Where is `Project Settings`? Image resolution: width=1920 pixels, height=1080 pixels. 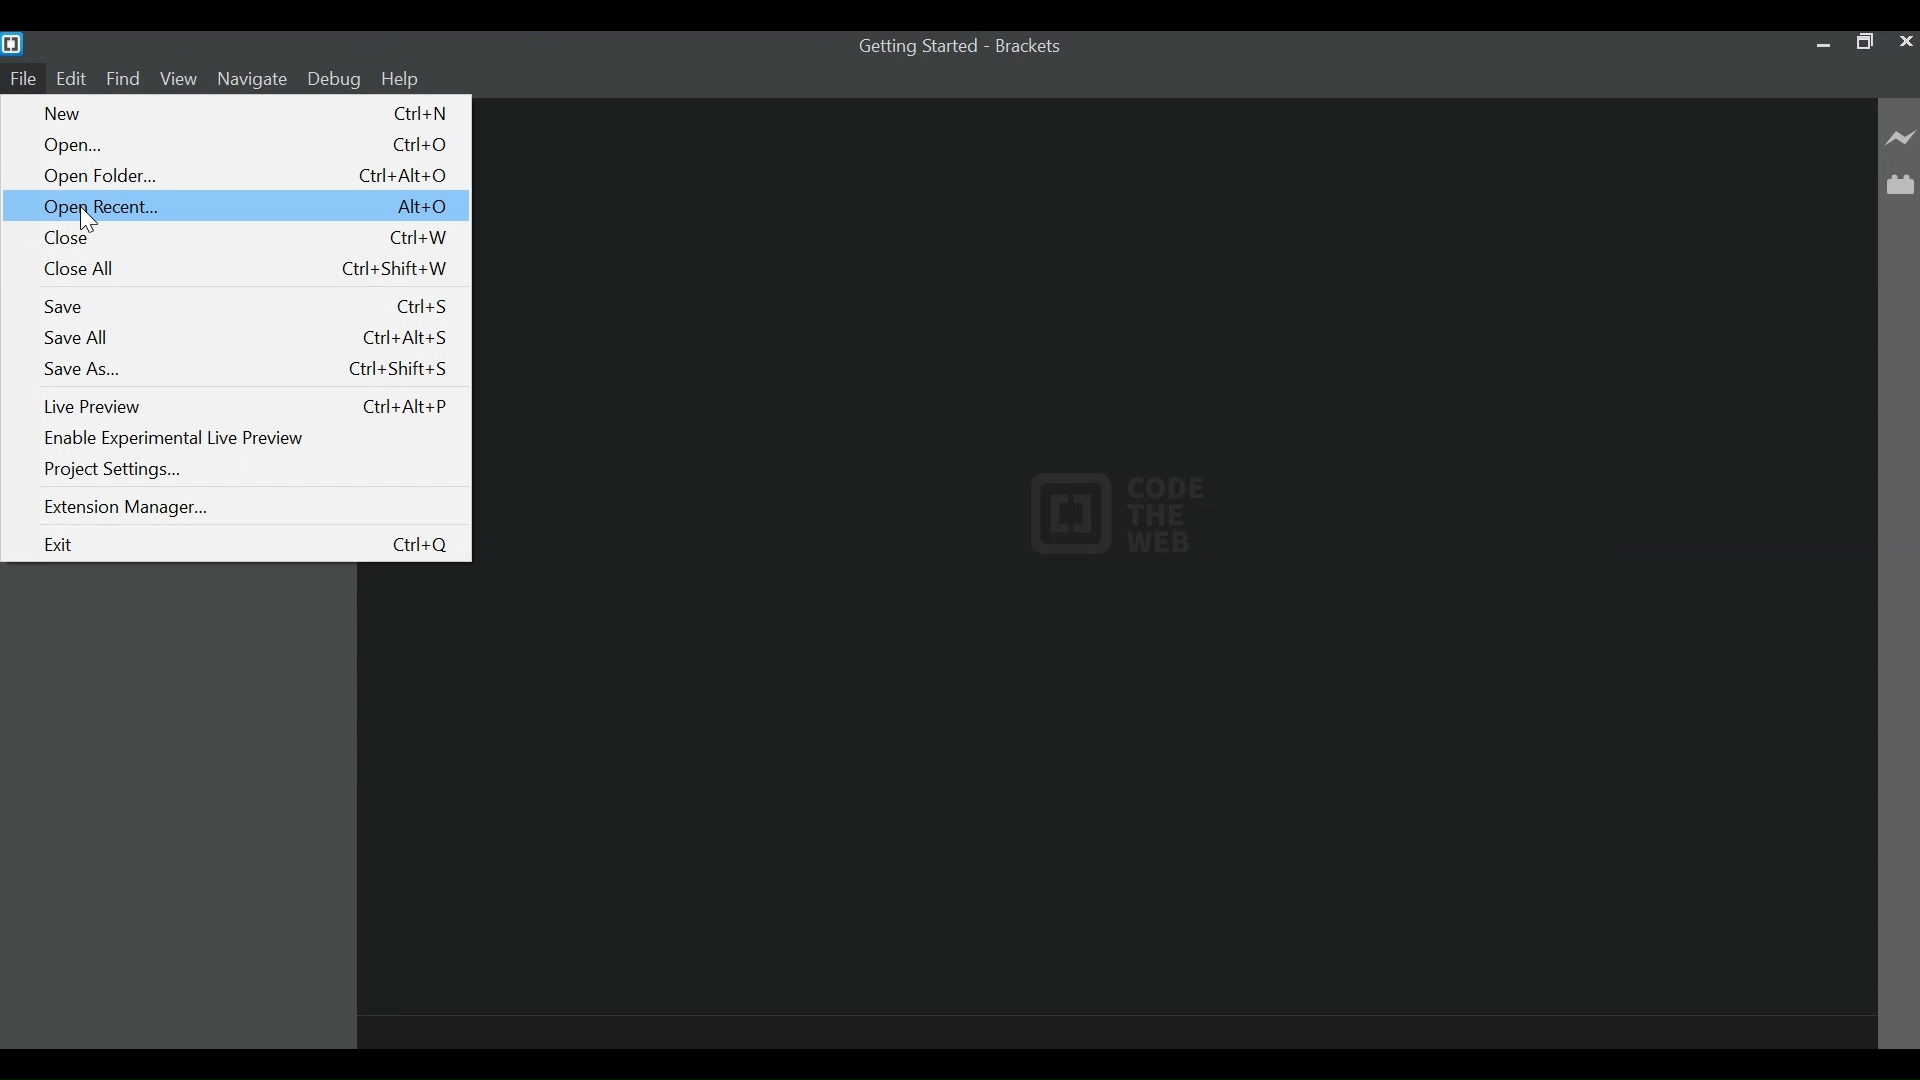
Project Settings is located at coordinates (117, 470).